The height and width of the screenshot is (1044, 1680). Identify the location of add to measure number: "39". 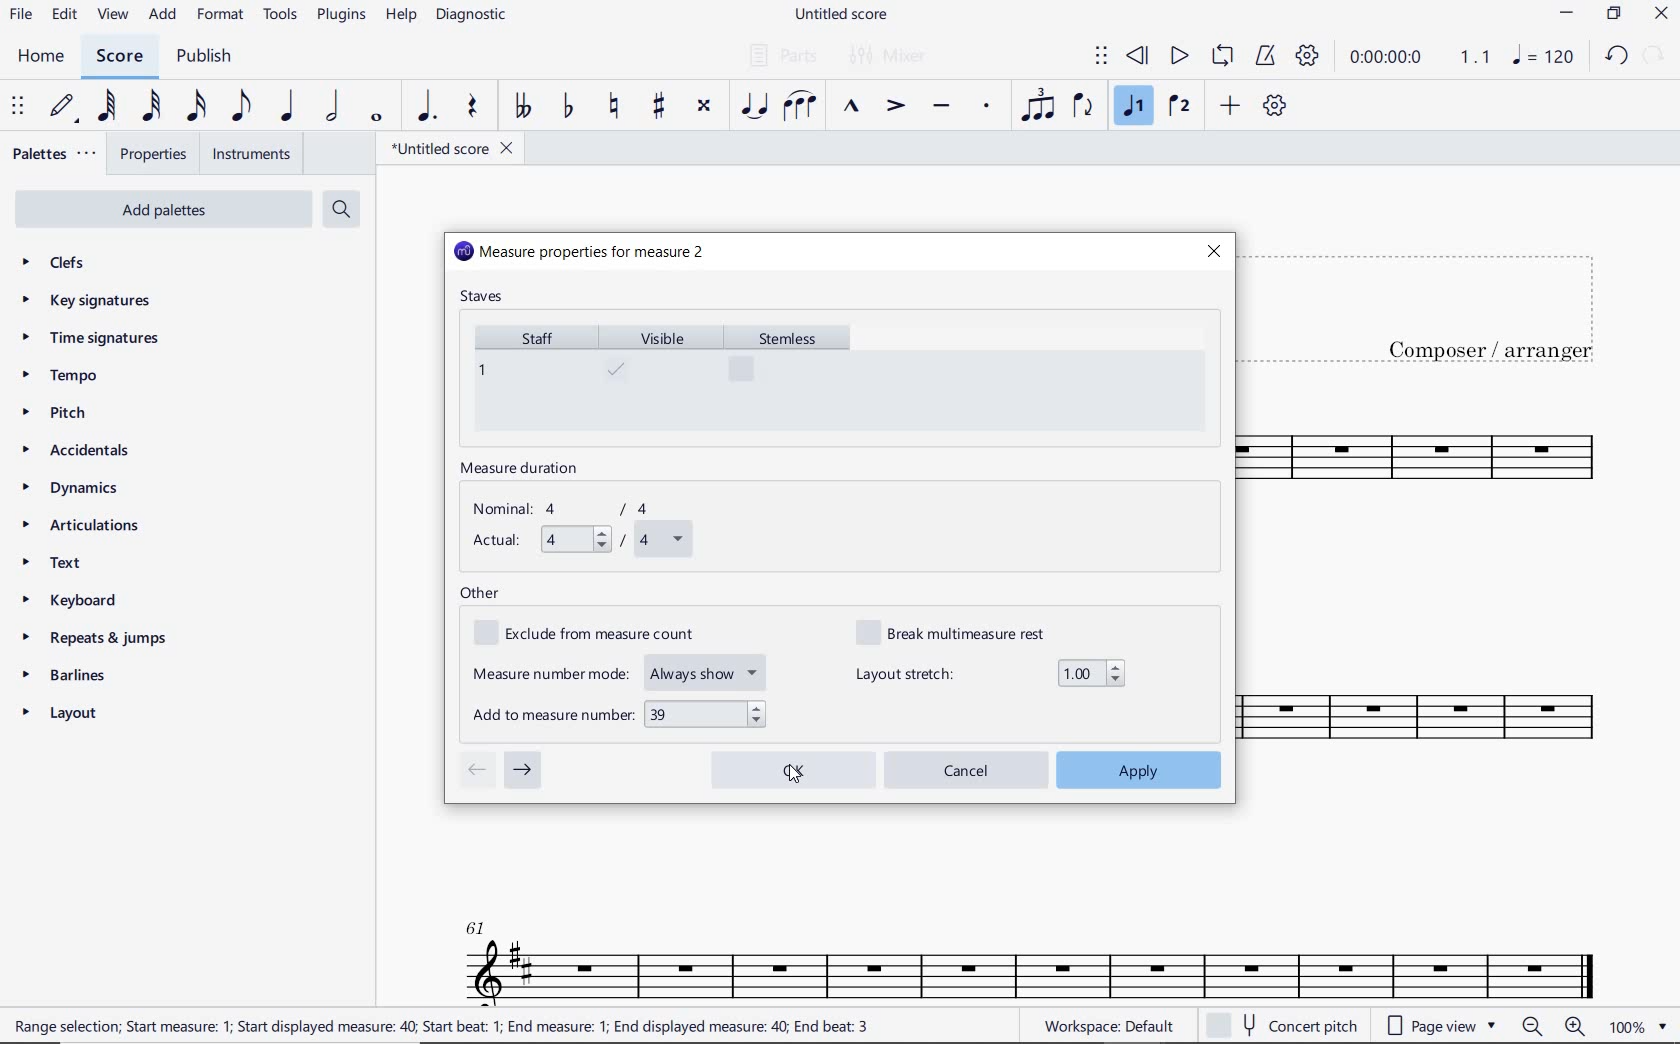
(621, 714).